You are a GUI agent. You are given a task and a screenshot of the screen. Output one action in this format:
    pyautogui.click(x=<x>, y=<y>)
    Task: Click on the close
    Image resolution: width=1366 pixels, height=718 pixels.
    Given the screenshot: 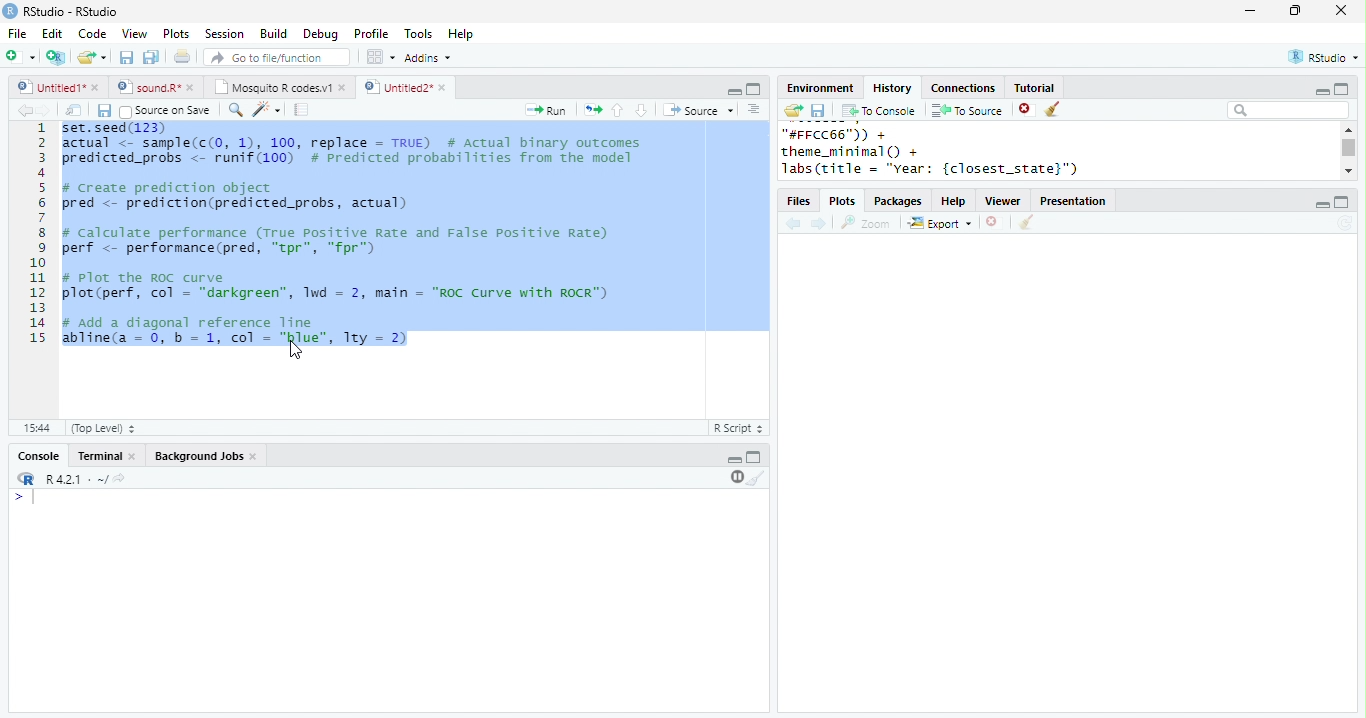 What is the action you would take?
    pyautogui.click(x=97, y=87)
    